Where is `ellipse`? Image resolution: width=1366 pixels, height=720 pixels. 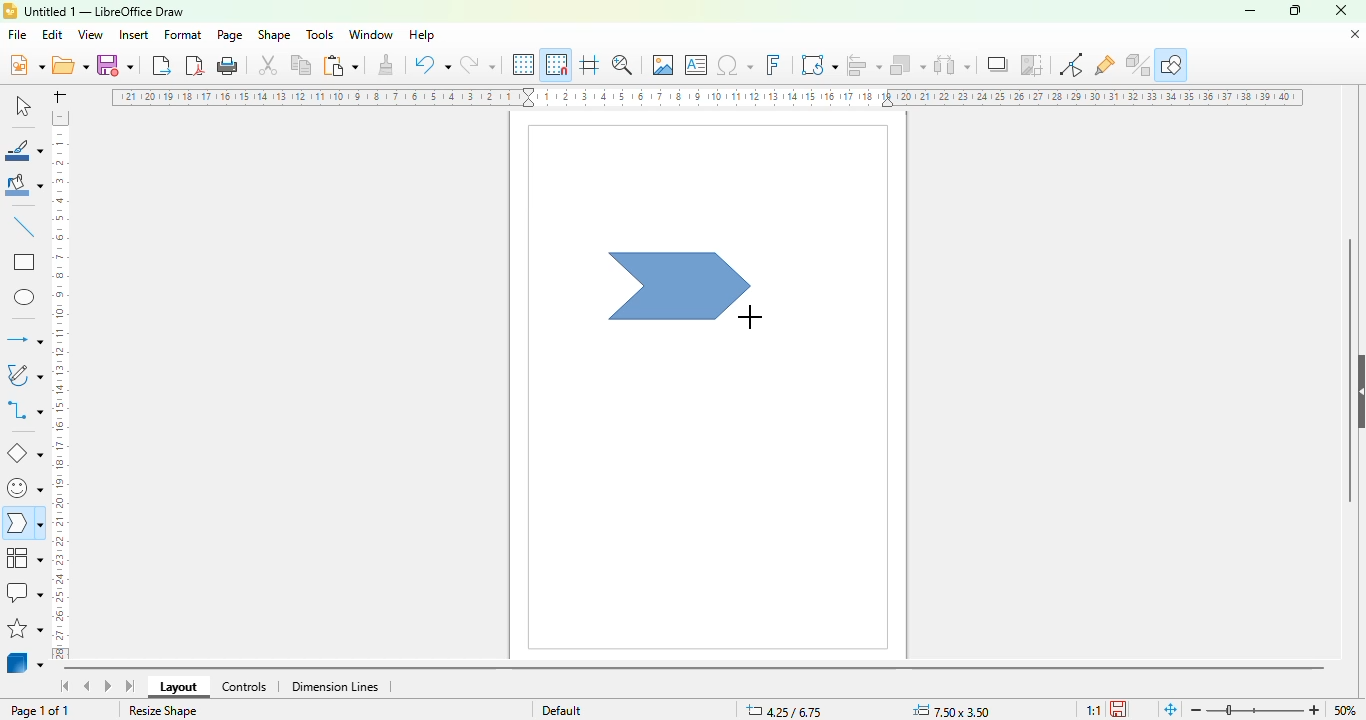 ellipse is located at coordinates (26, 298).